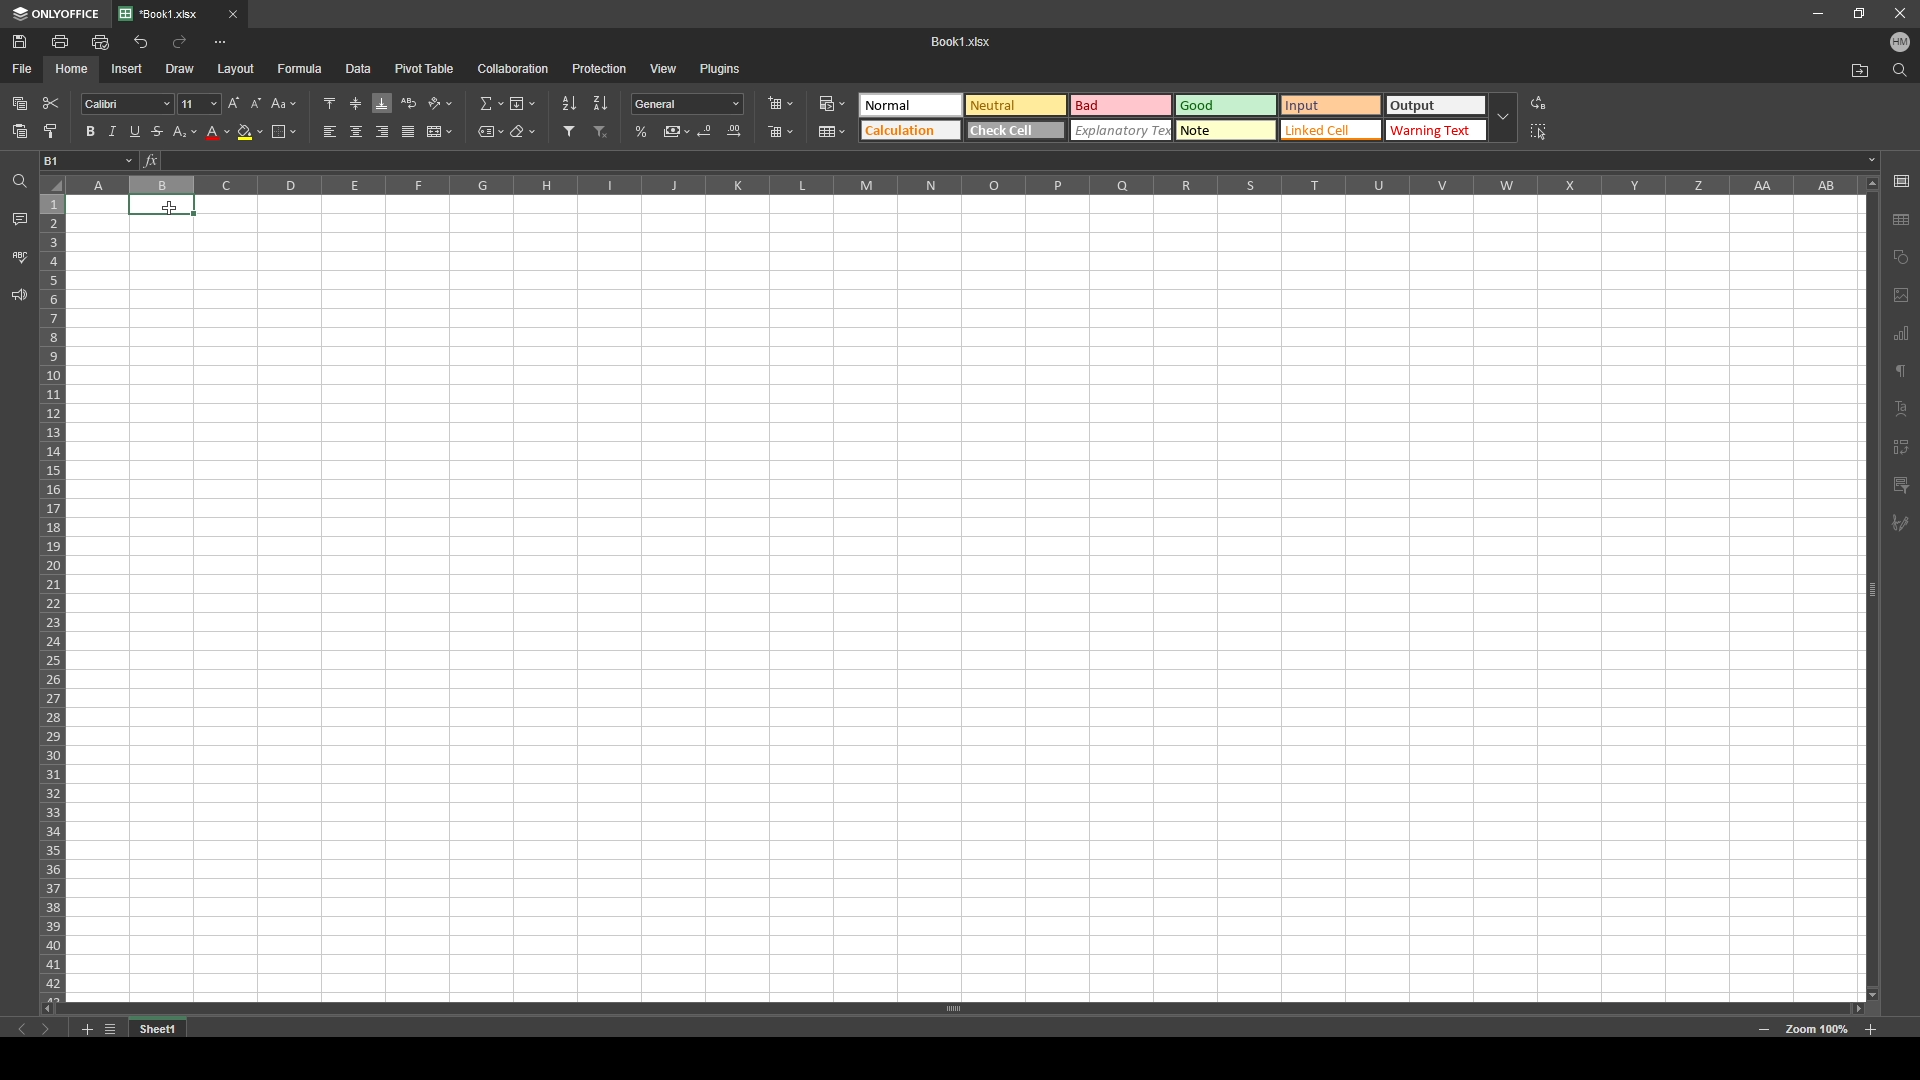 The height and width of the screenshot is (1080, 1920). I want to click on wrap text, so click(410, 102).